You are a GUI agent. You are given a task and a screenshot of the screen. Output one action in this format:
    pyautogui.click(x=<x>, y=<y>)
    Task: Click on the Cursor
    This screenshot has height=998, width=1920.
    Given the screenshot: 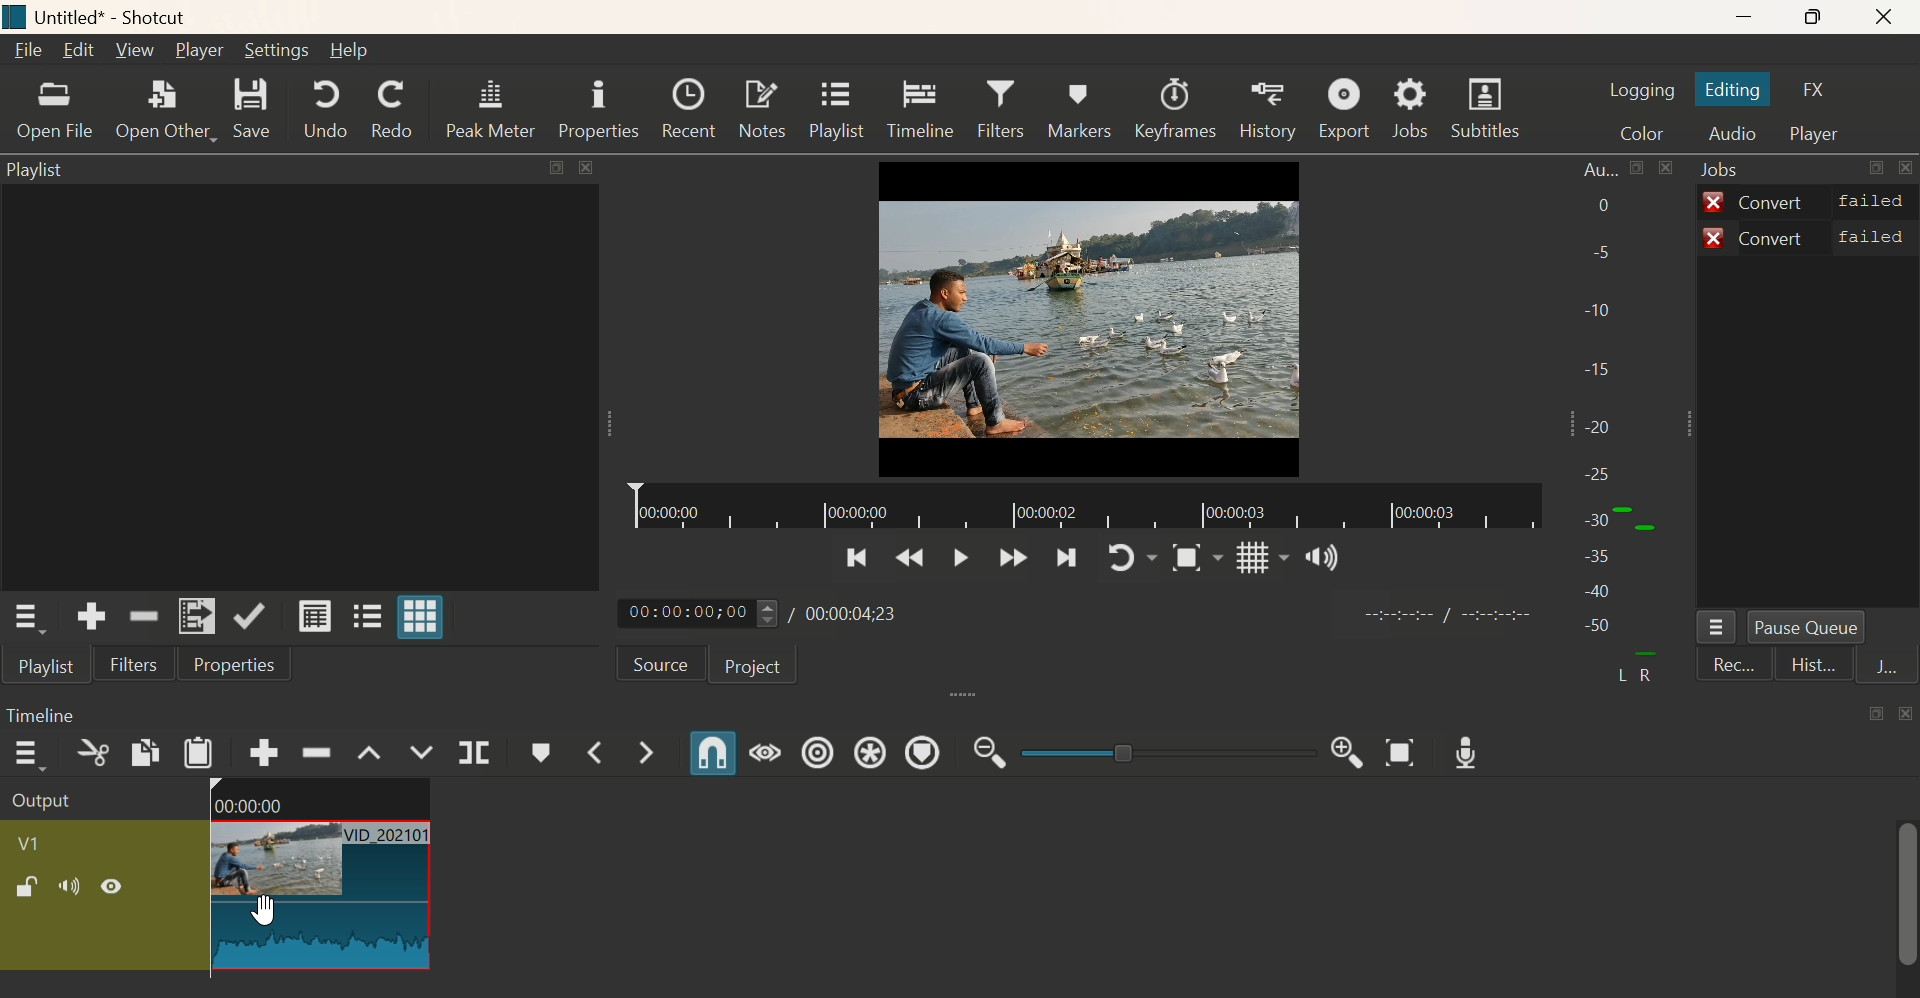 What is the action you would take?
    pyautogui.click(x=265, y=907)
    